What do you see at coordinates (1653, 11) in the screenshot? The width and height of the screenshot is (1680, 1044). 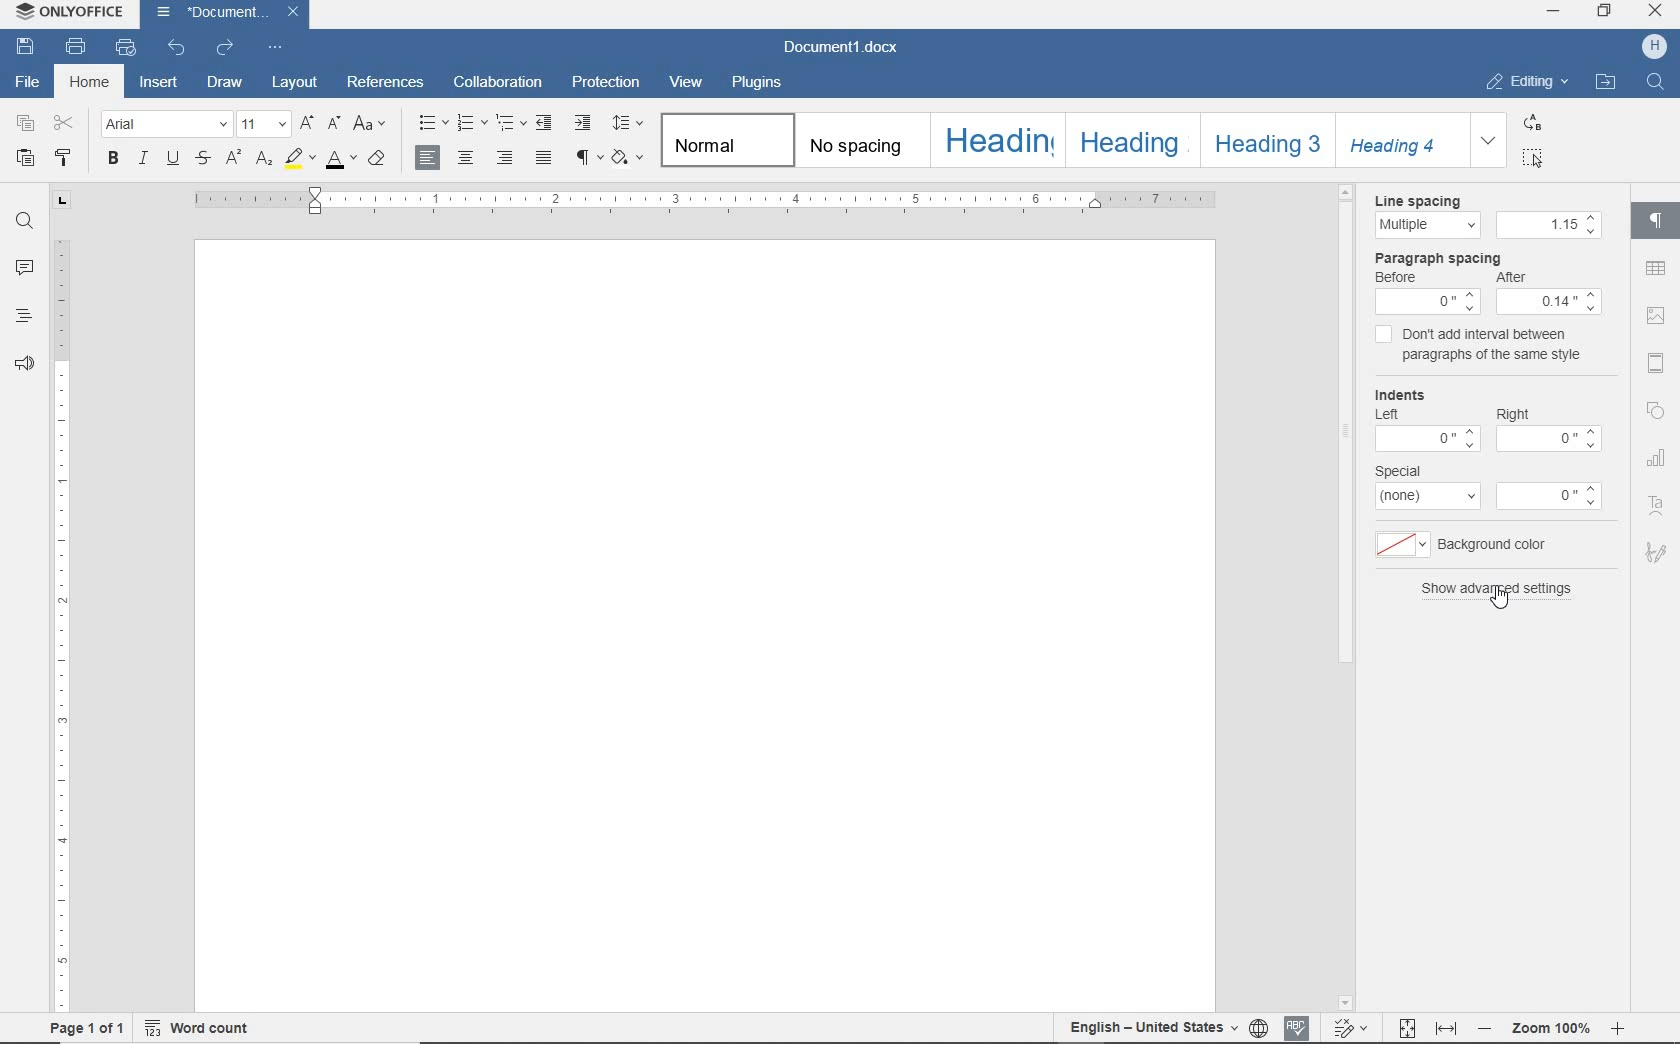 I see `CLOSE` at bounding box center [1653, 11].